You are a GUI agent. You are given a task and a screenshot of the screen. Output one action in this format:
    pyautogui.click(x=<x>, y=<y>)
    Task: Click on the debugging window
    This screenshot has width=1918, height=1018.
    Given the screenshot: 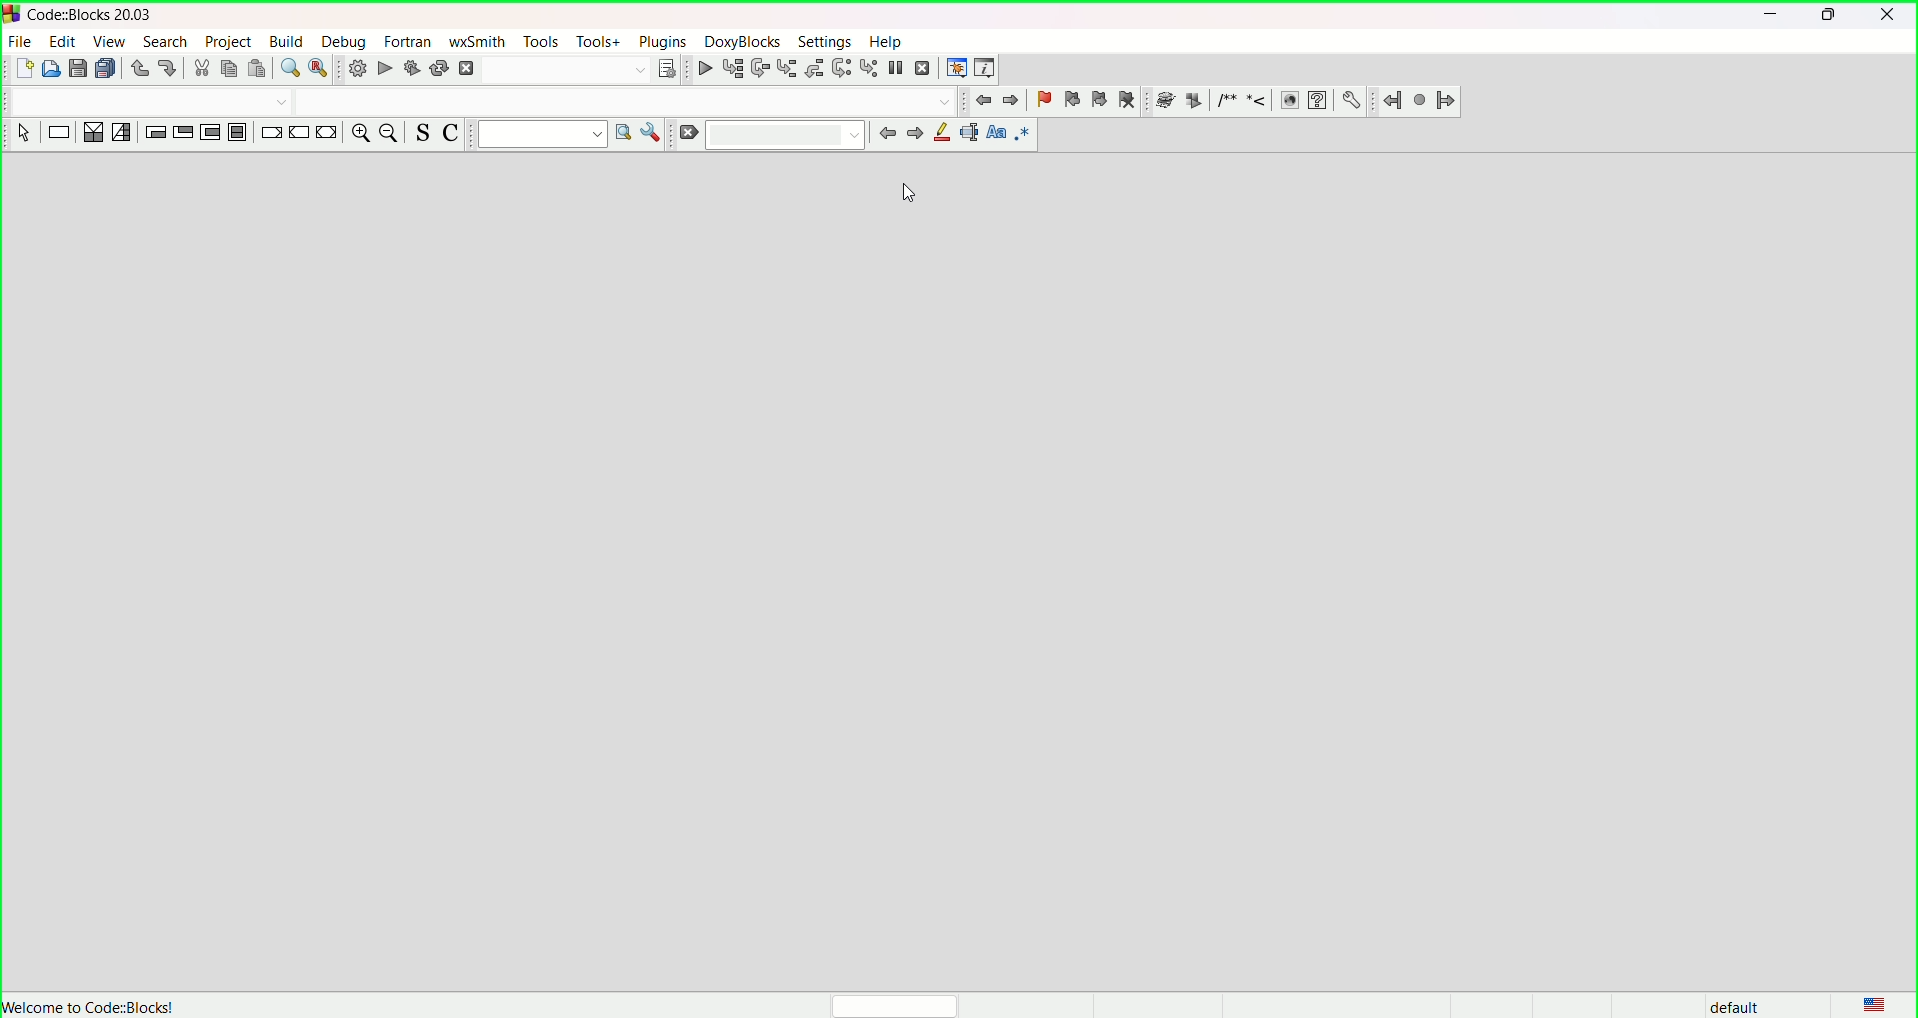 What is the action you would take?
    pyautogui.click(x=957, y=68)
    